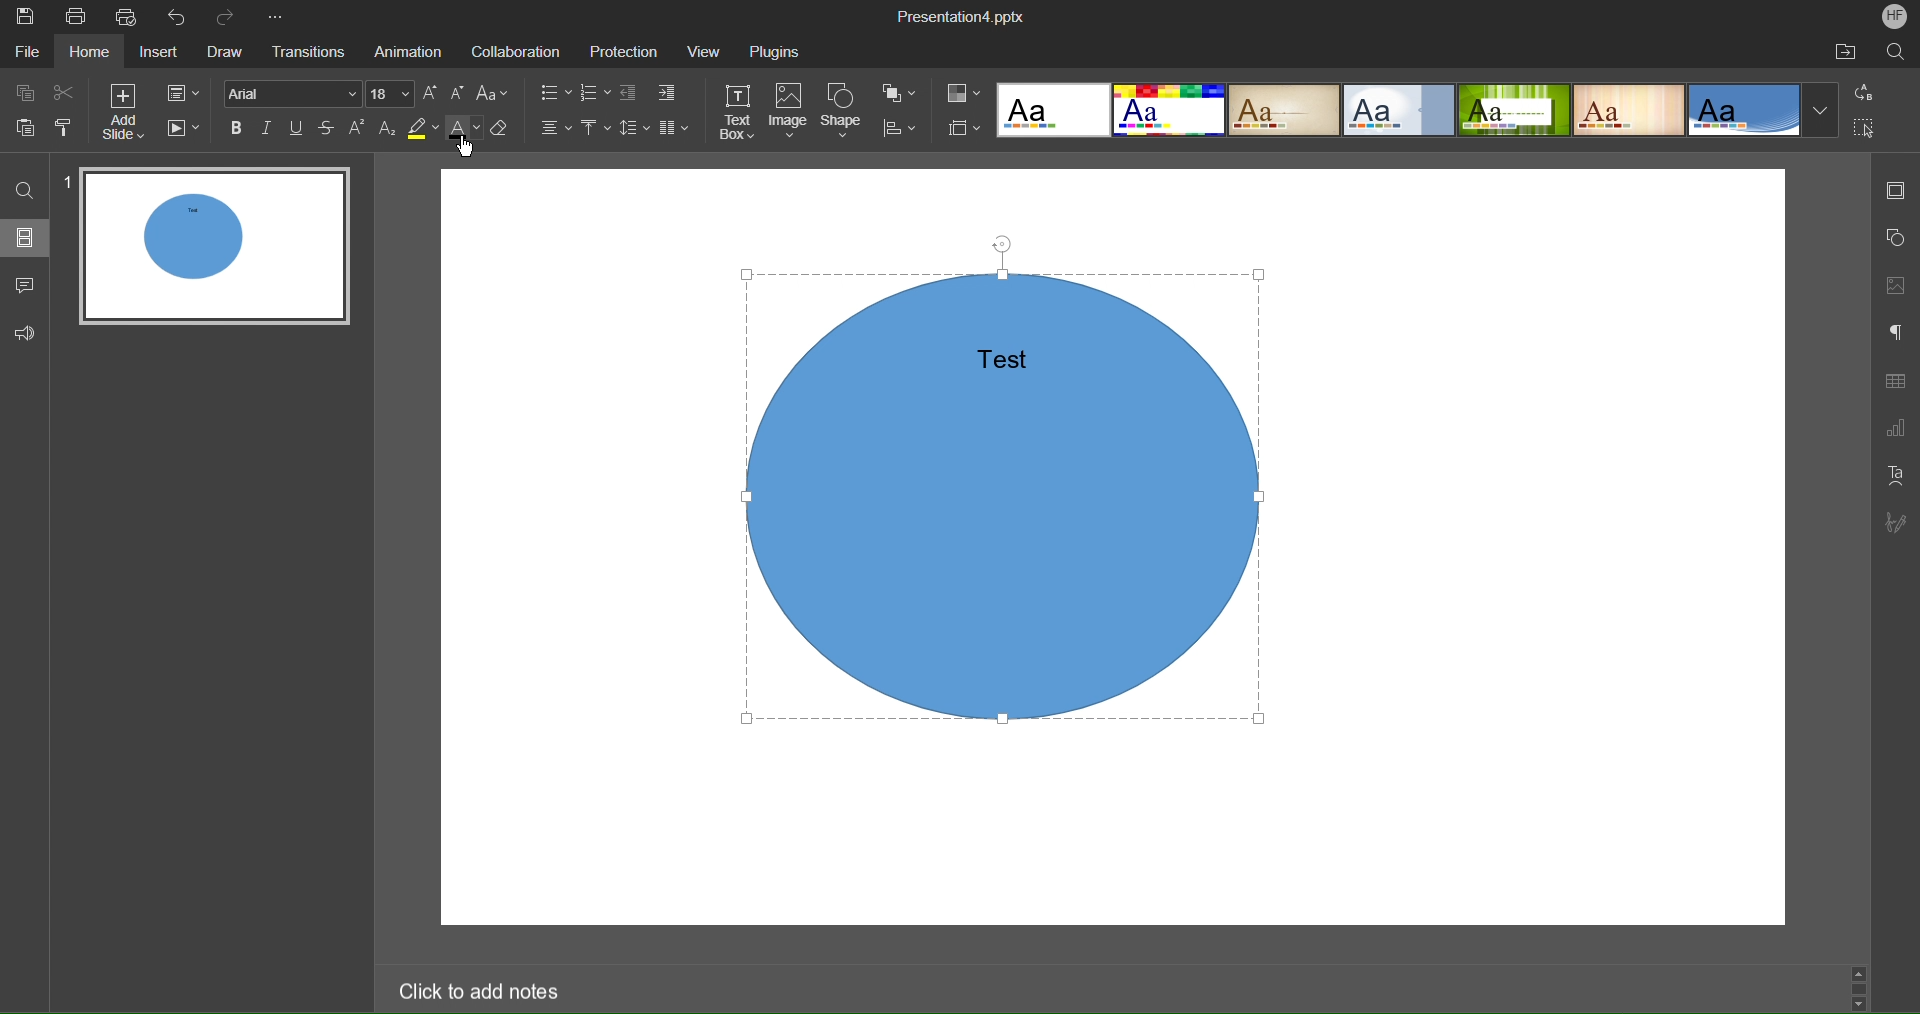  Describe the element at coordinates (1894, 285) in the screenshot. I see `Image Setting` at that location.